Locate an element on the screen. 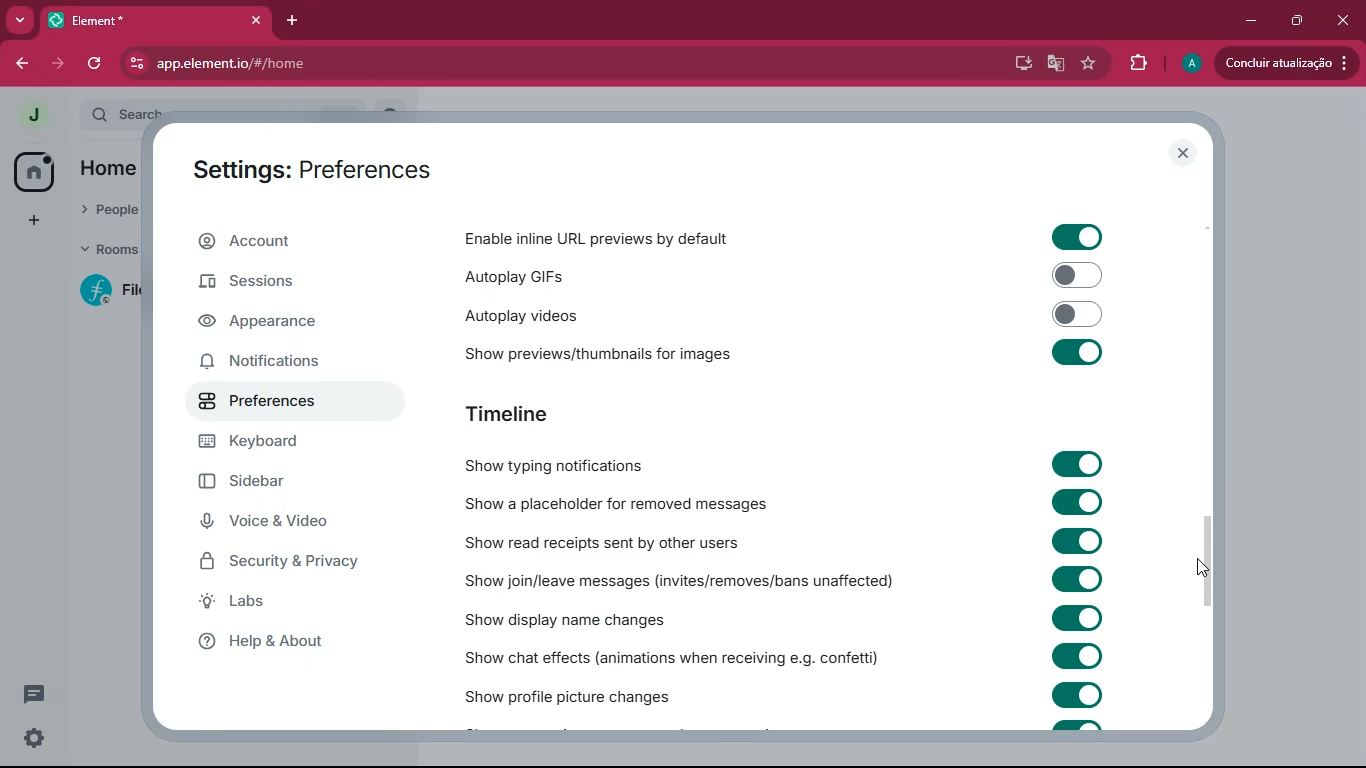 This screenshot has width=1366, height=768. close tab is located at coordinates (258, 21).